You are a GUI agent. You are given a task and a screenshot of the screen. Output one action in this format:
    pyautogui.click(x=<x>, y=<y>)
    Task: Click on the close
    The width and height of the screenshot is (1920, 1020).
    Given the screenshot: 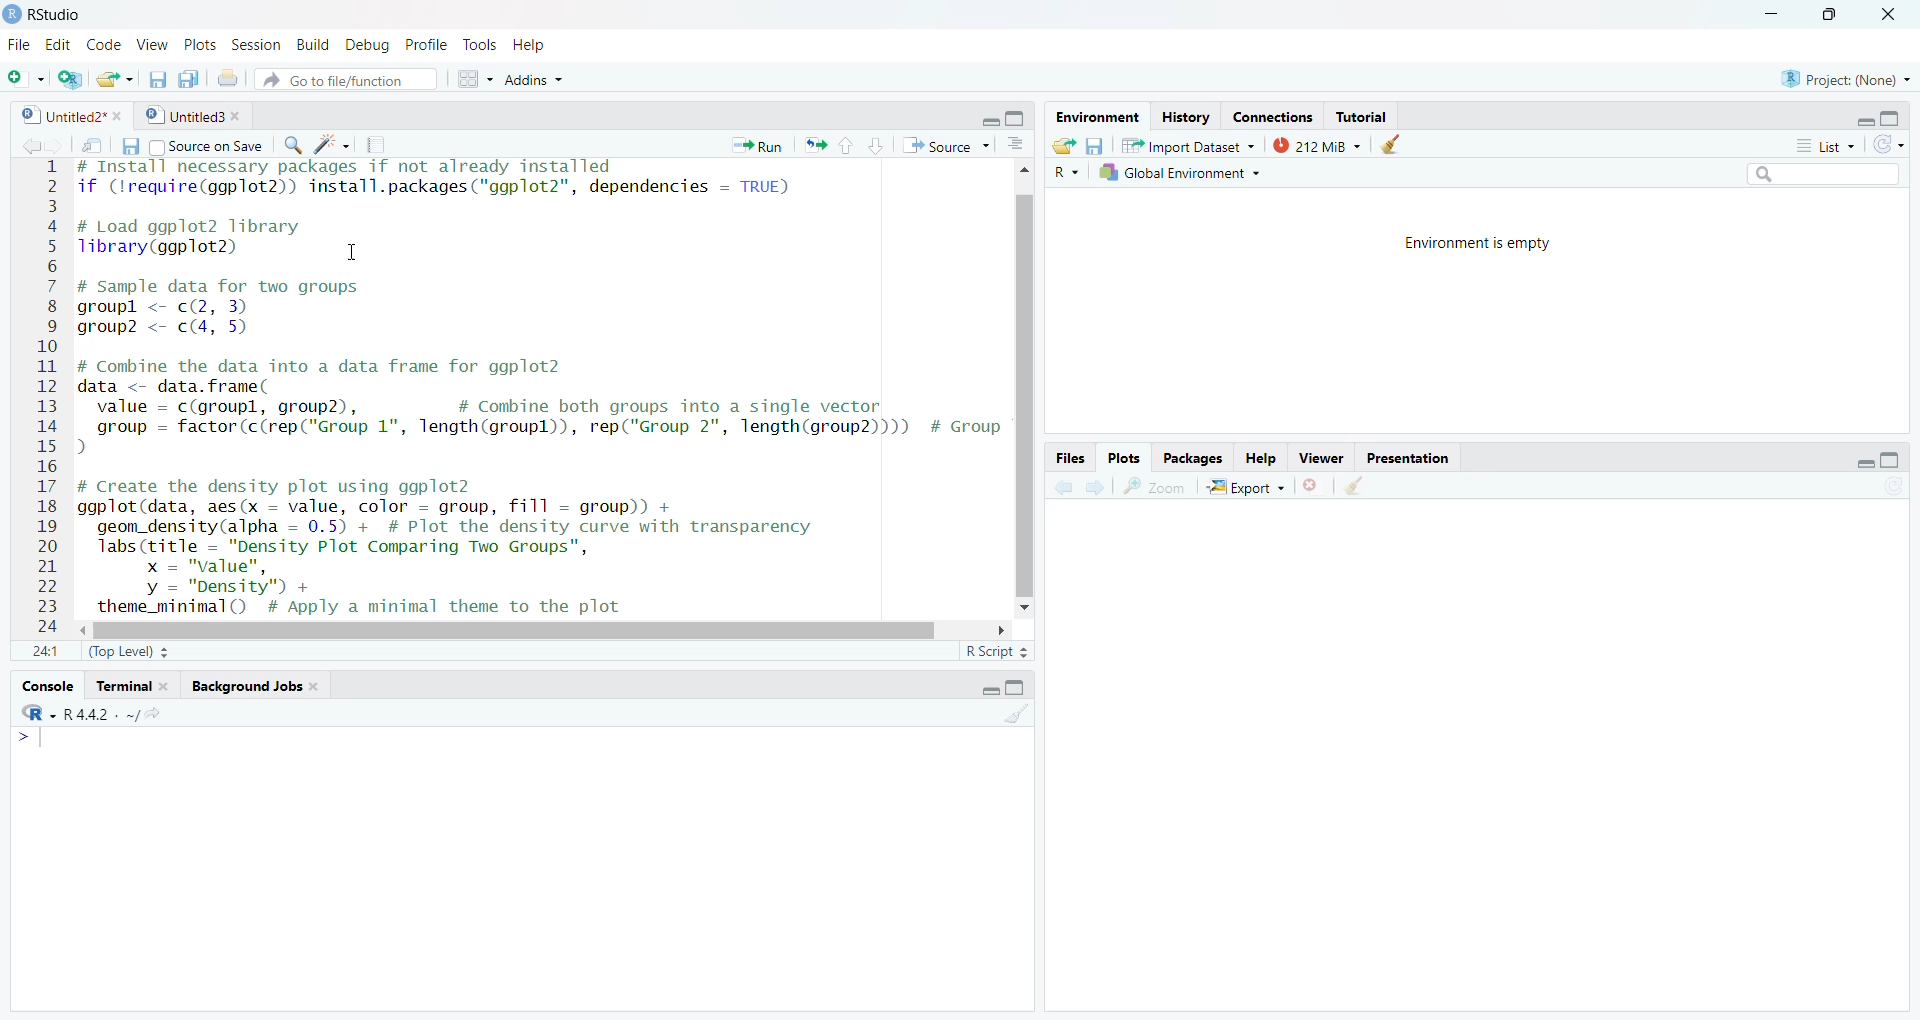 What is the action you would take?
    pyautogui.click(x=1891, y=15)
    